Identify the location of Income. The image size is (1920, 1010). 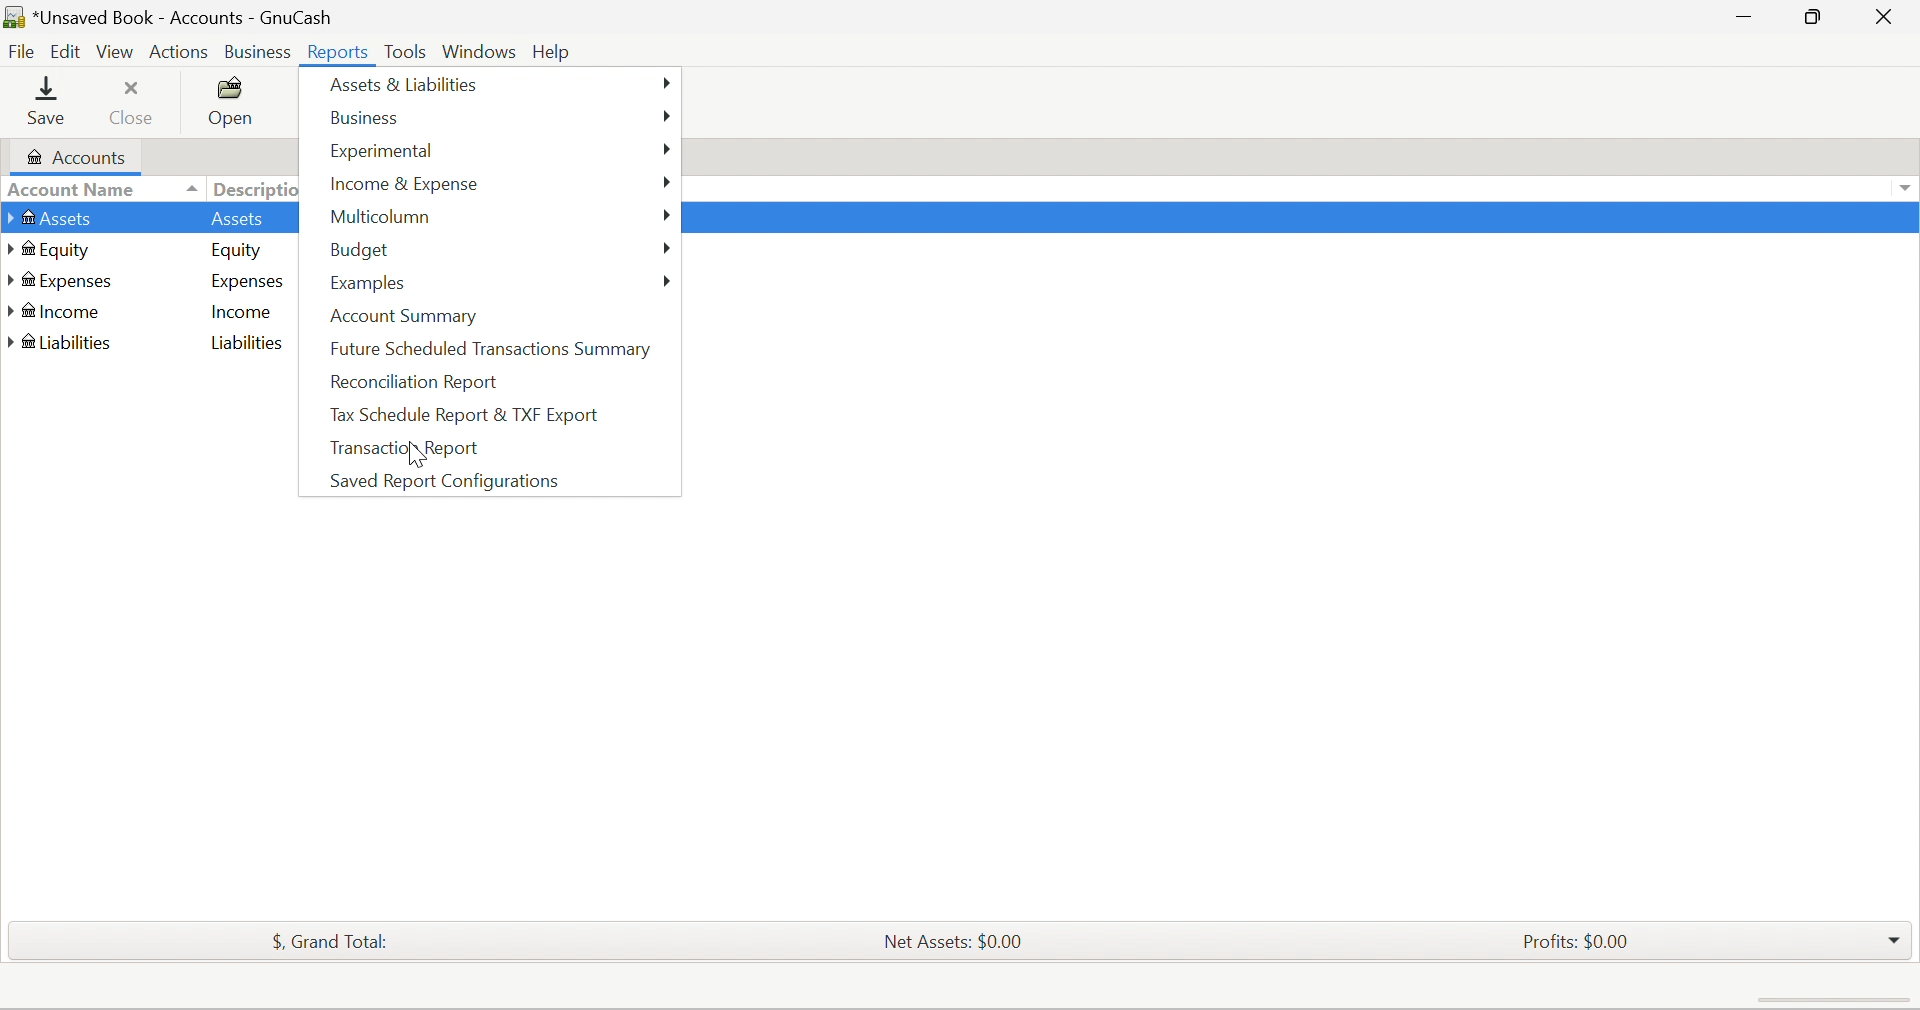
(243, 315).